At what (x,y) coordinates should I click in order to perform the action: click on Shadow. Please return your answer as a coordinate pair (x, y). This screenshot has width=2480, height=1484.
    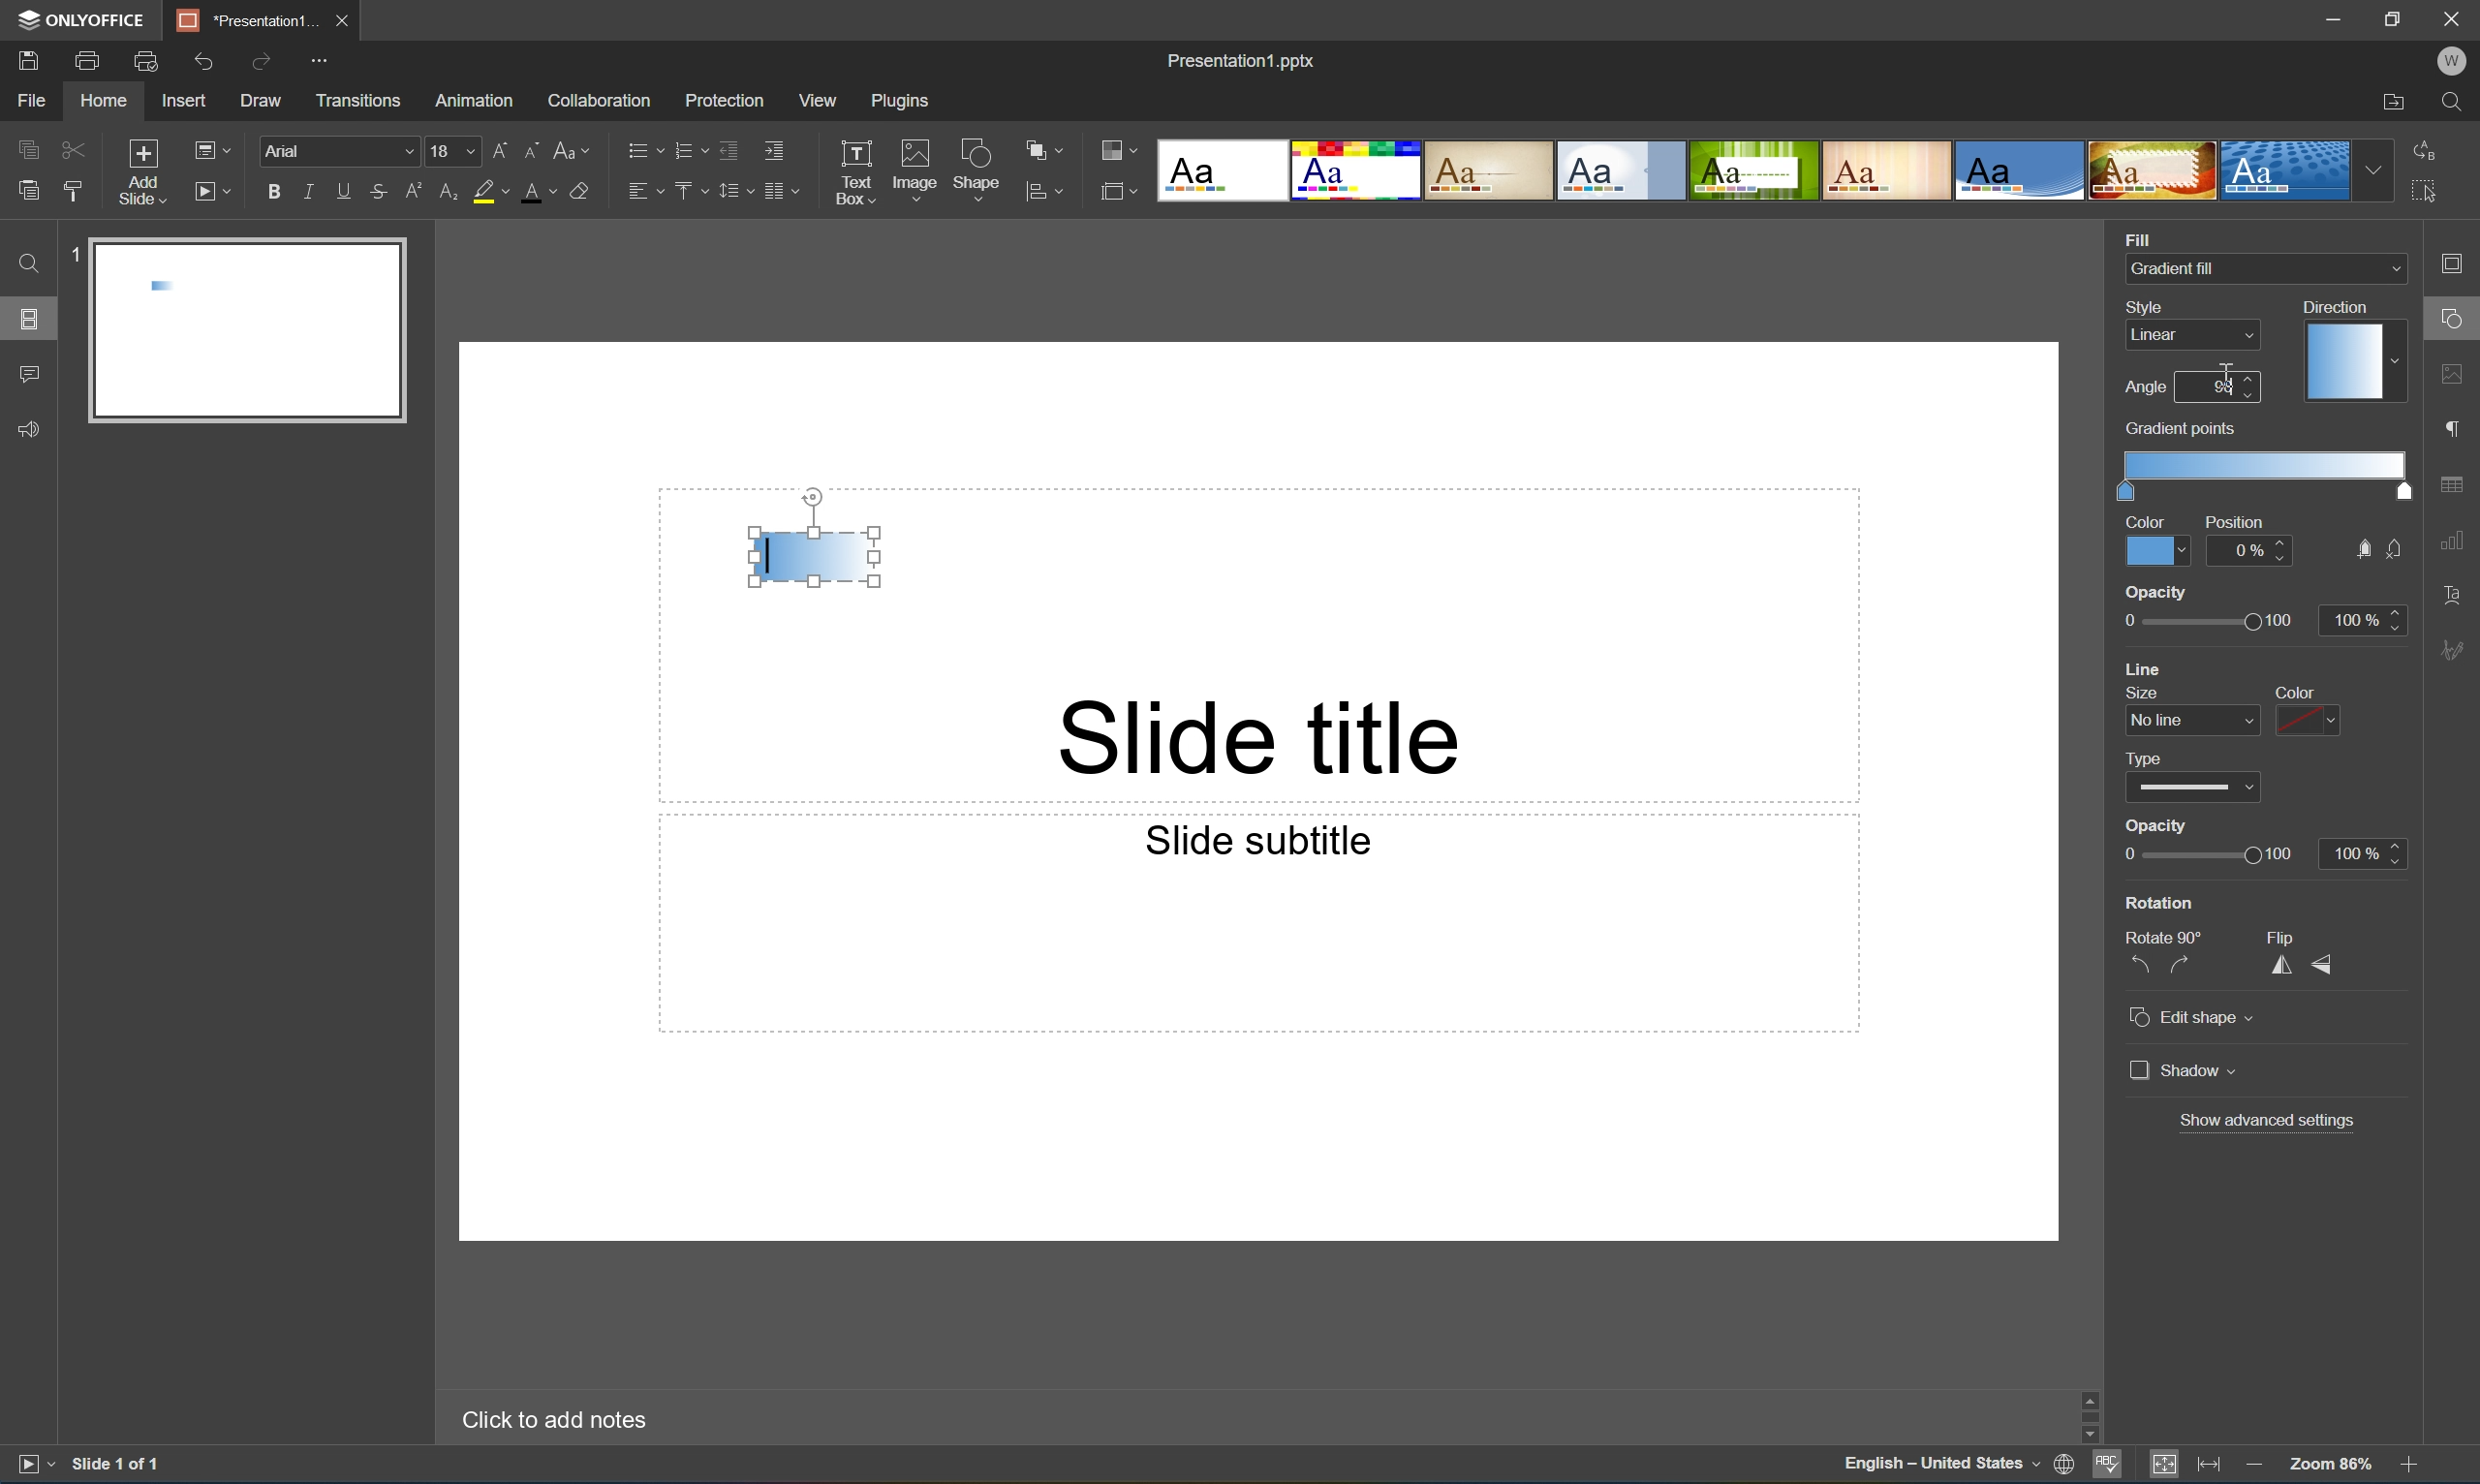
    Looking at the image, I should click on (2184, 1068).